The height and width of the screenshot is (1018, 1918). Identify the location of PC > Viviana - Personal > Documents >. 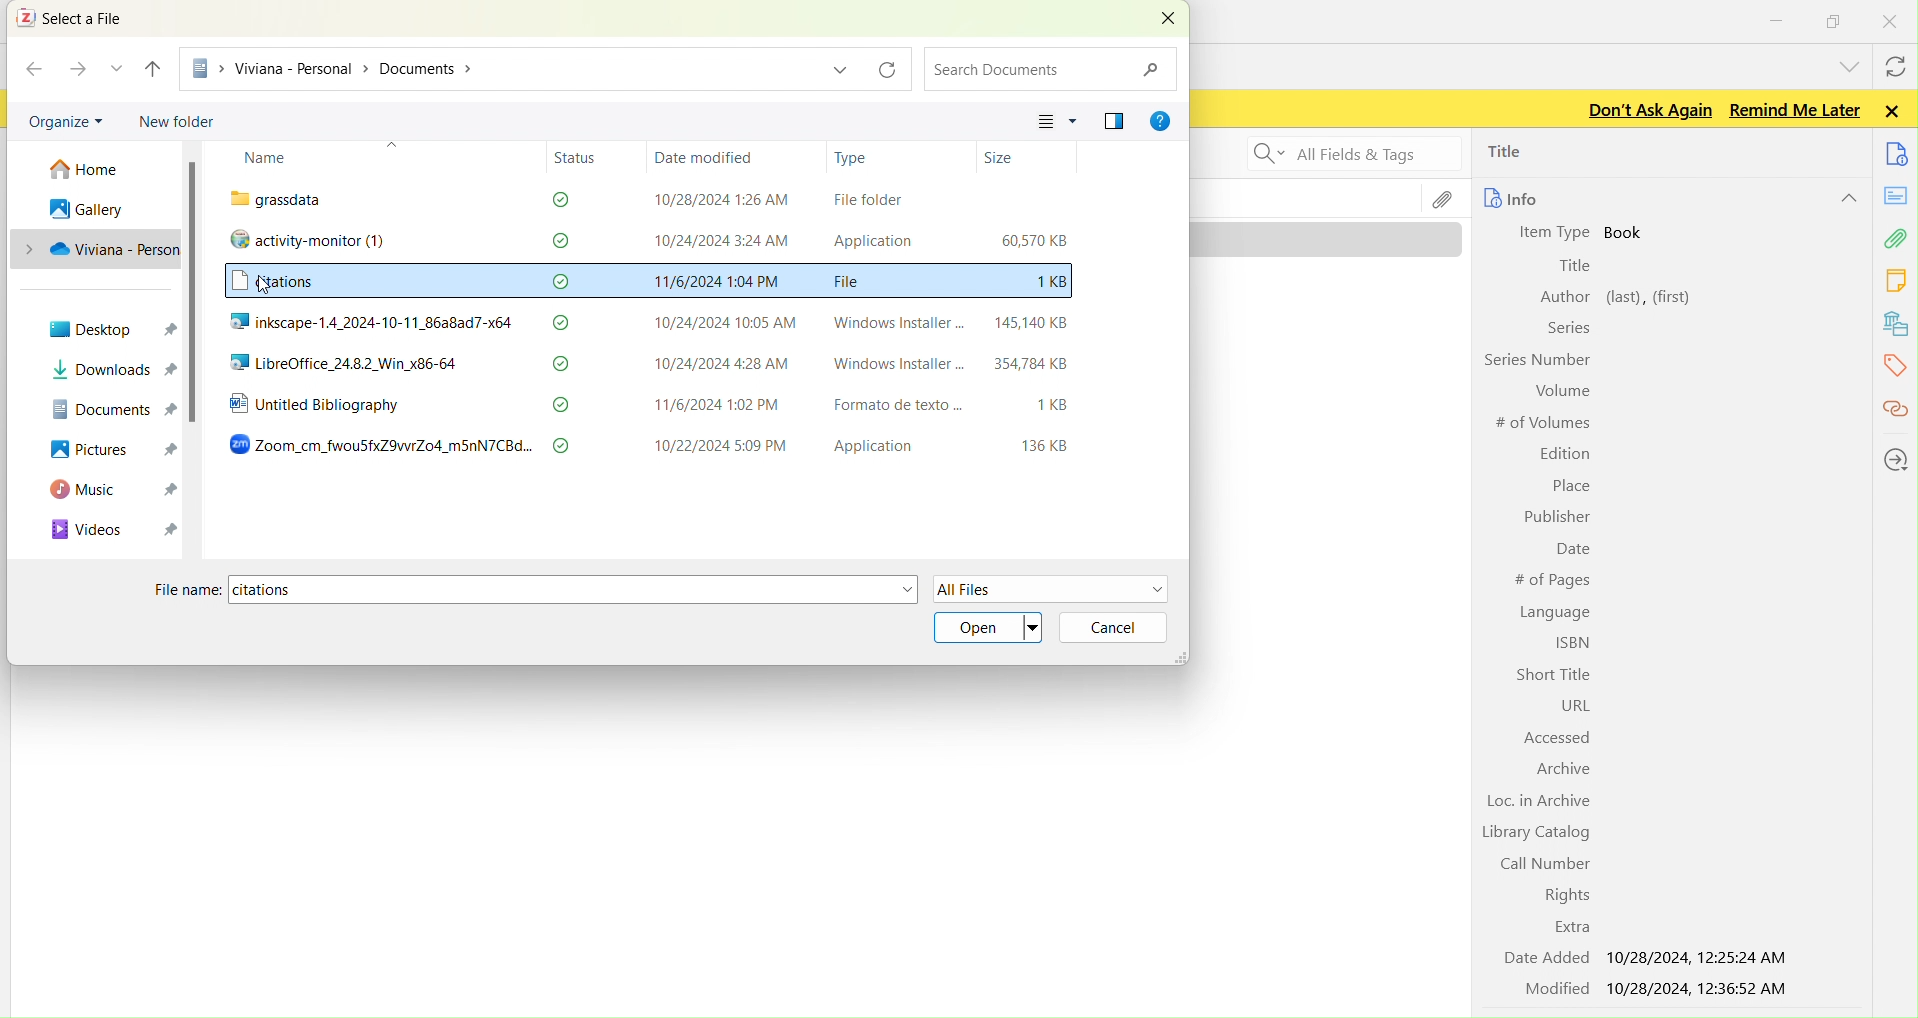
(352, 69).